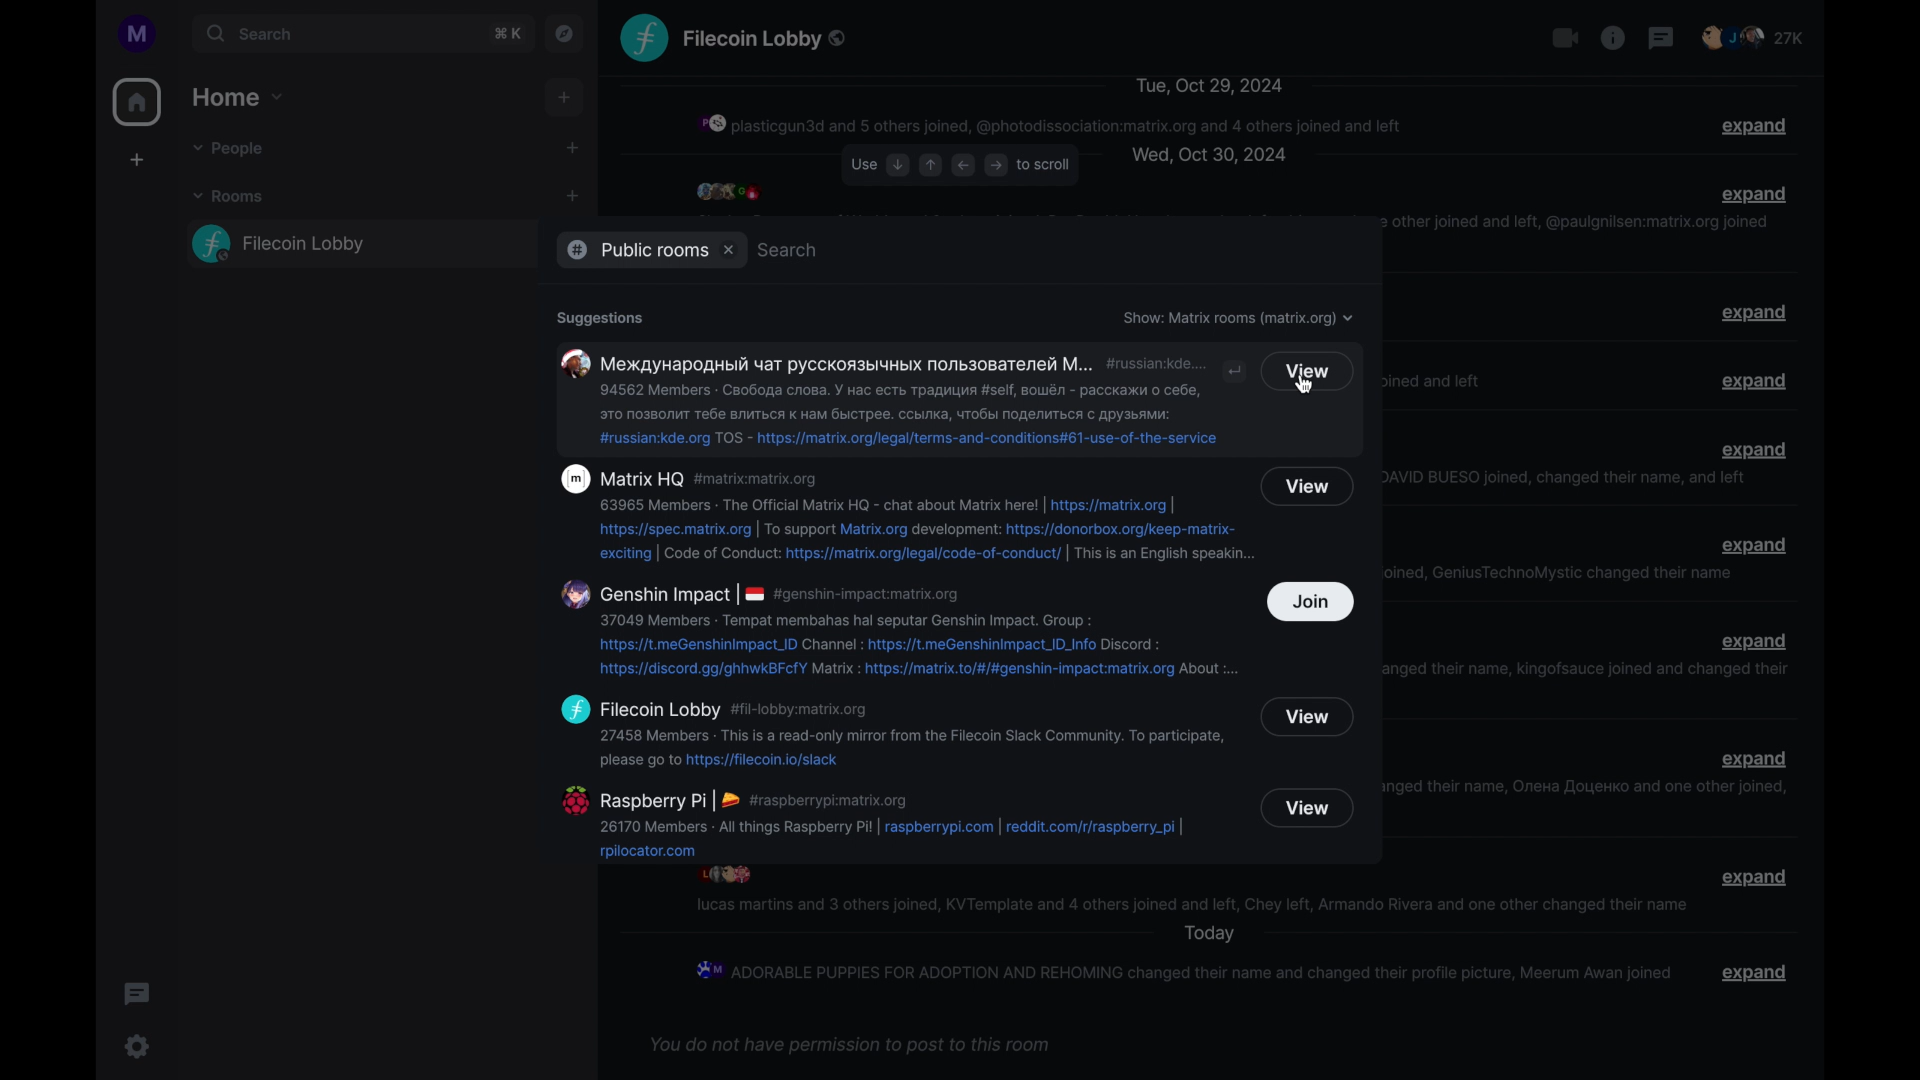 Image resolution: width=1920 pixels, height=1080 pixels. Describe the element at coordinates (644, 37) in the screenshot. I see `flecoin lobby display picture` at that location.